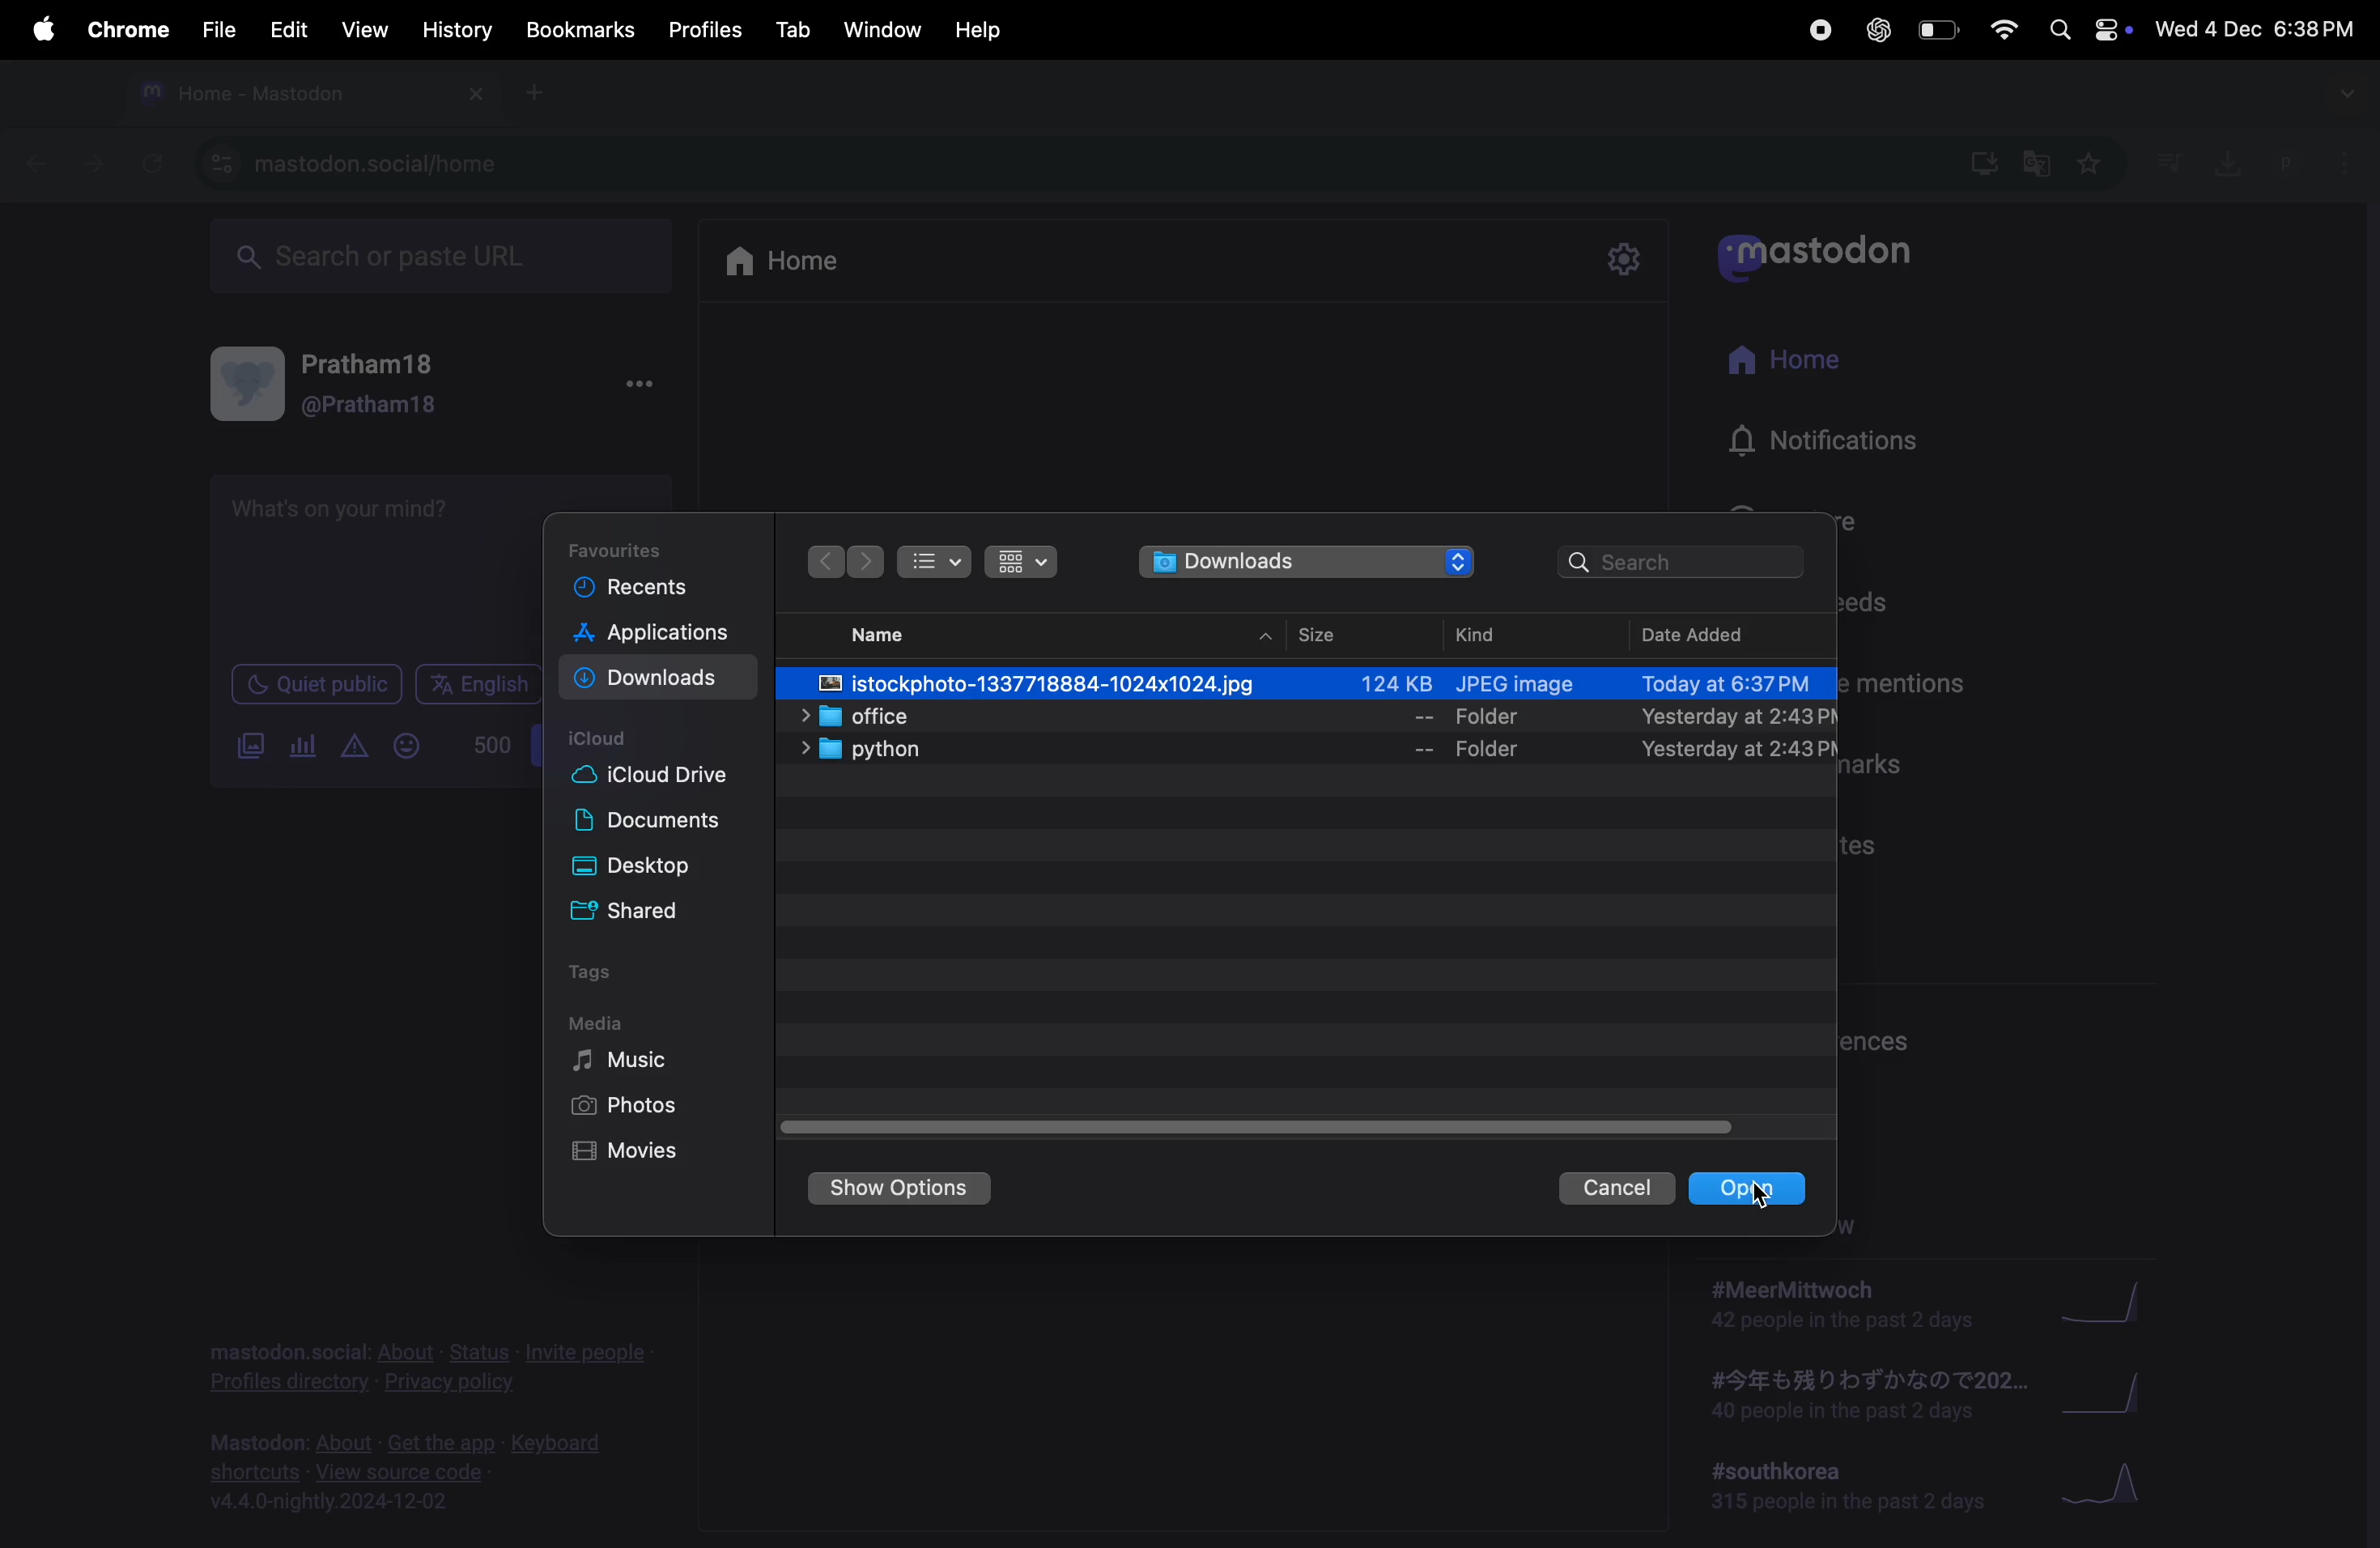 The width and height of the screenshot is (2380, 1548). Describe the element at coordinates (2349, 94) in the screenshot. I see `drop down menu` at that location.